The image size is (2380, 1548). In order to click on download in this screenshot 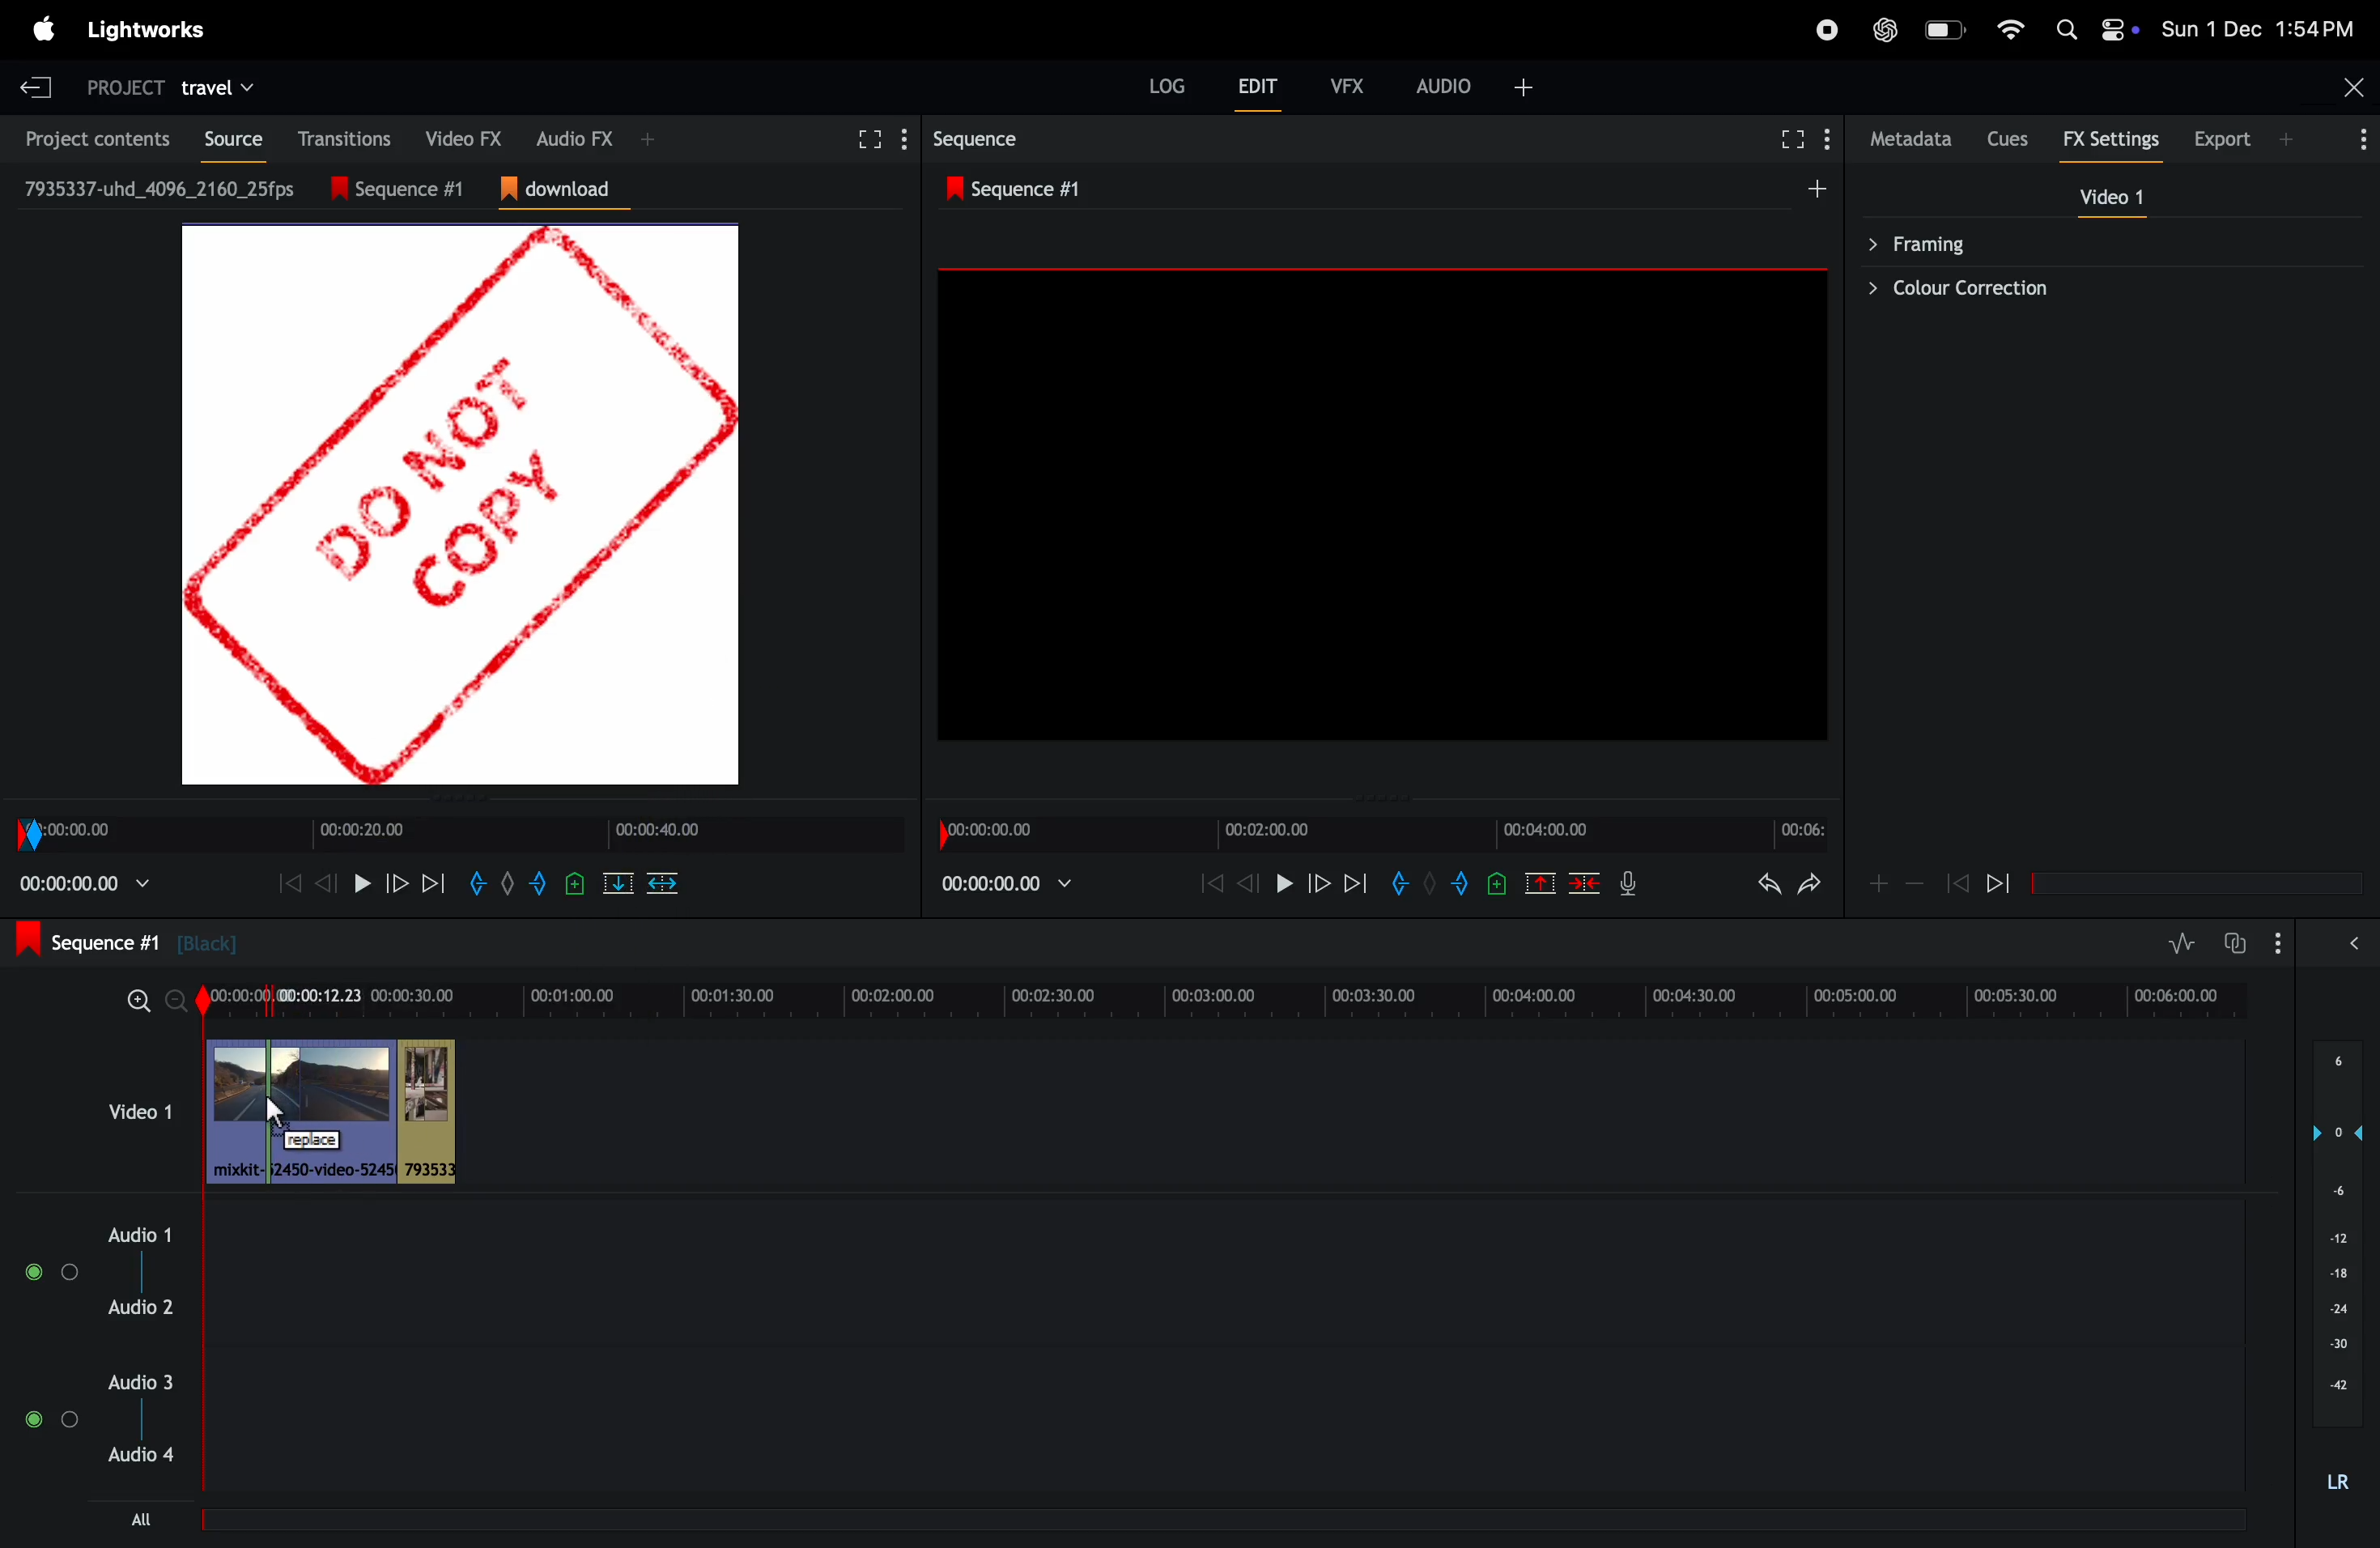, I will do `click(565, 190)`.